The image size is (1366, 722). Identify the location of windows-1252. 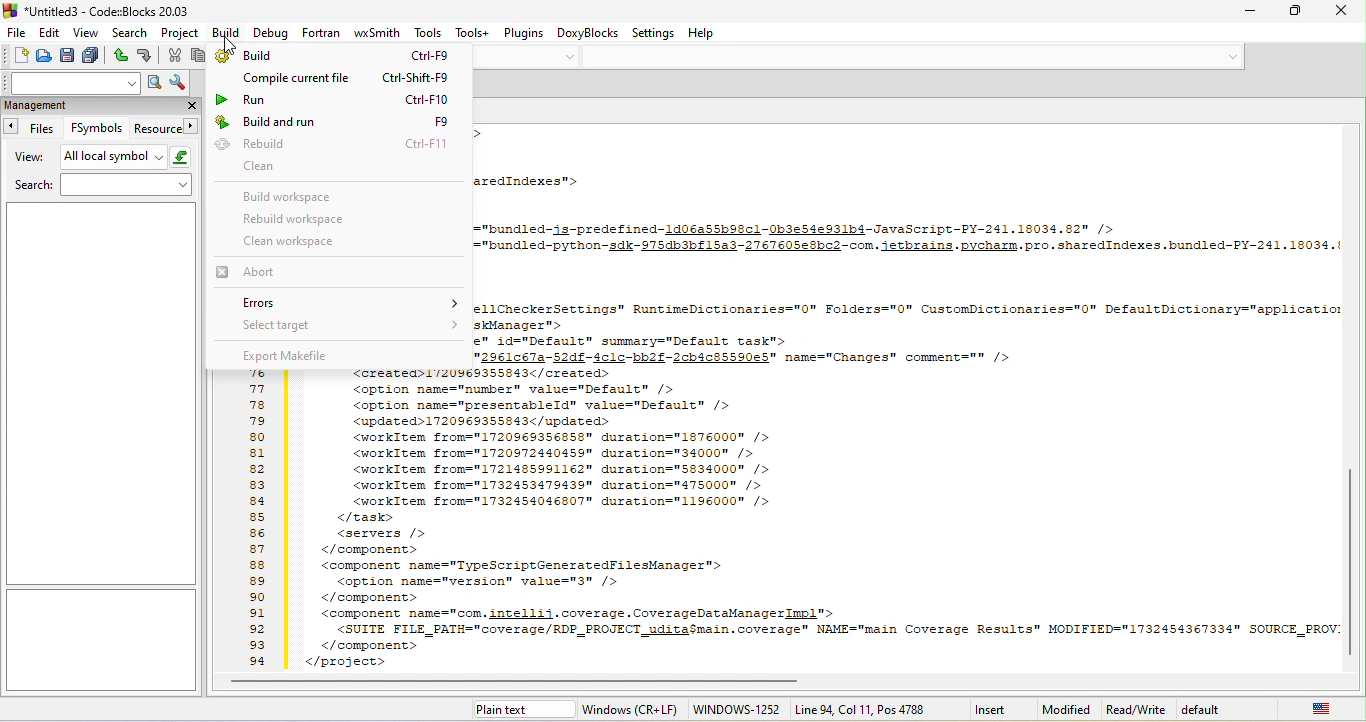
(740, 710).